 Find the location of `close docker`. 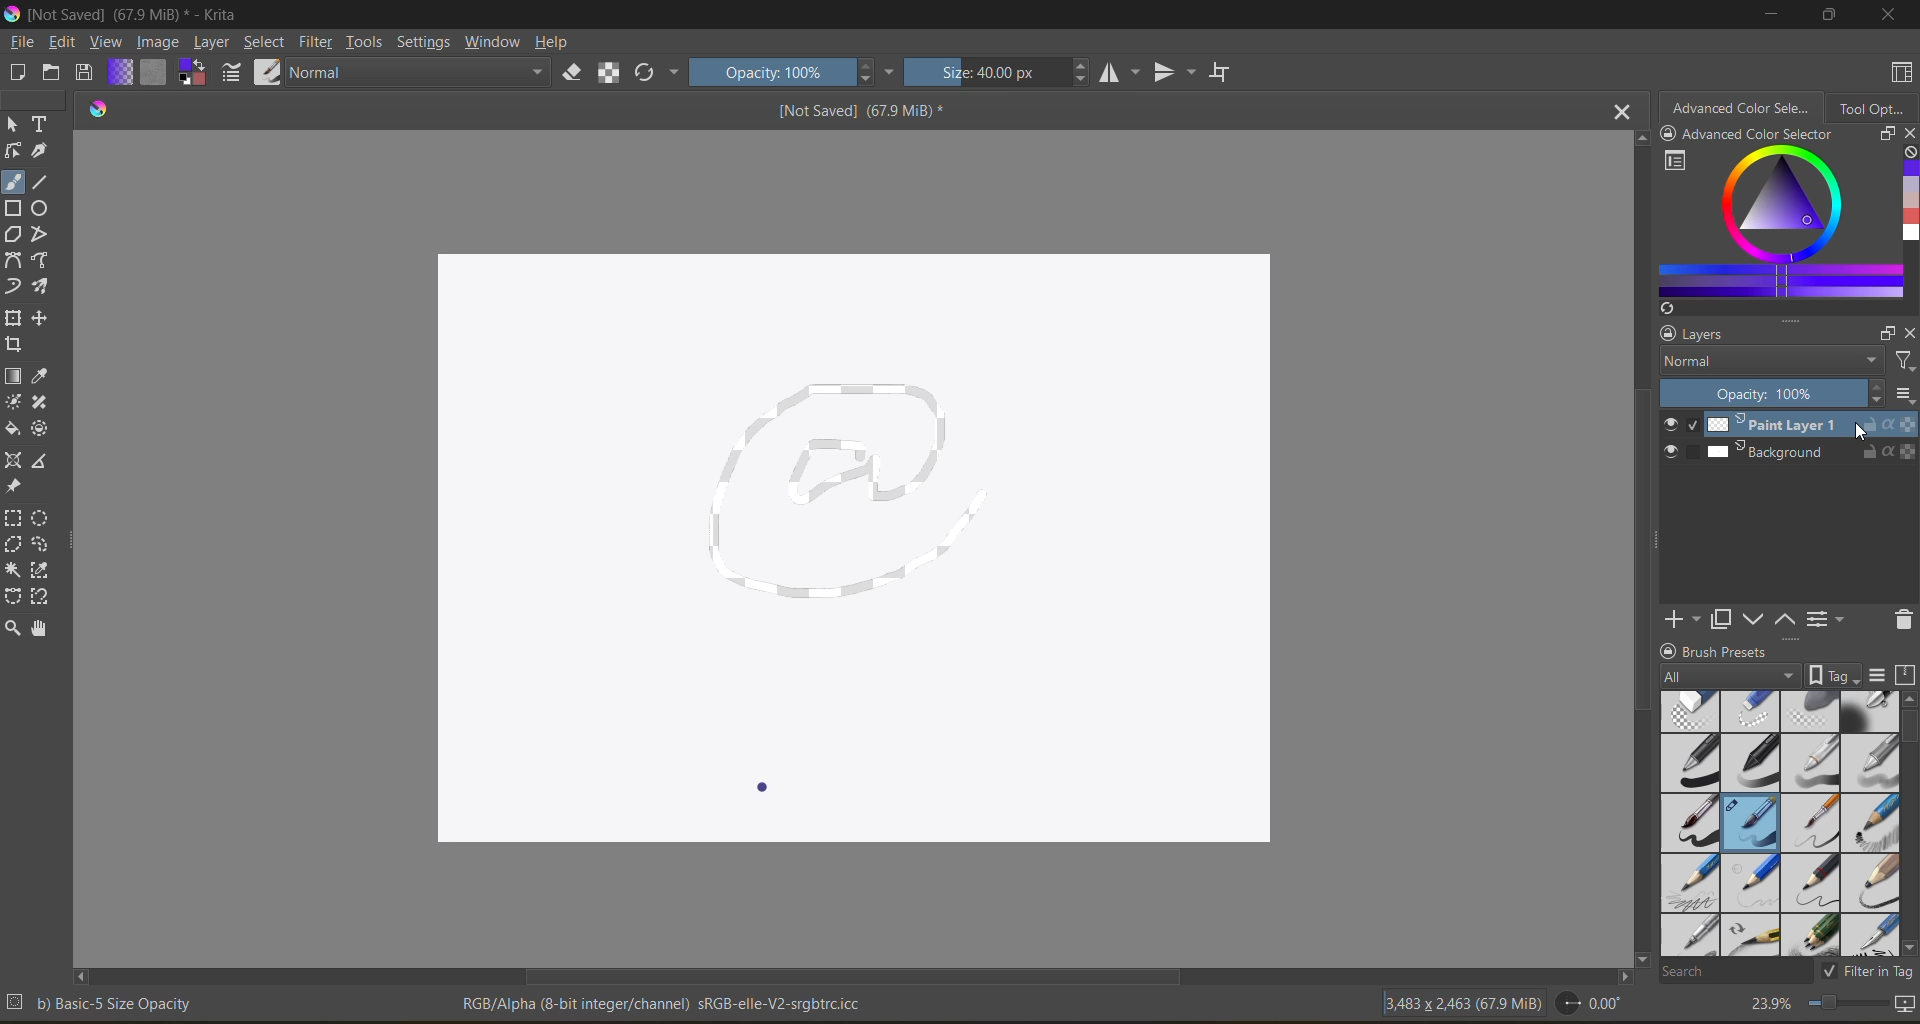

close docker is located at coordinates (1908, 132).